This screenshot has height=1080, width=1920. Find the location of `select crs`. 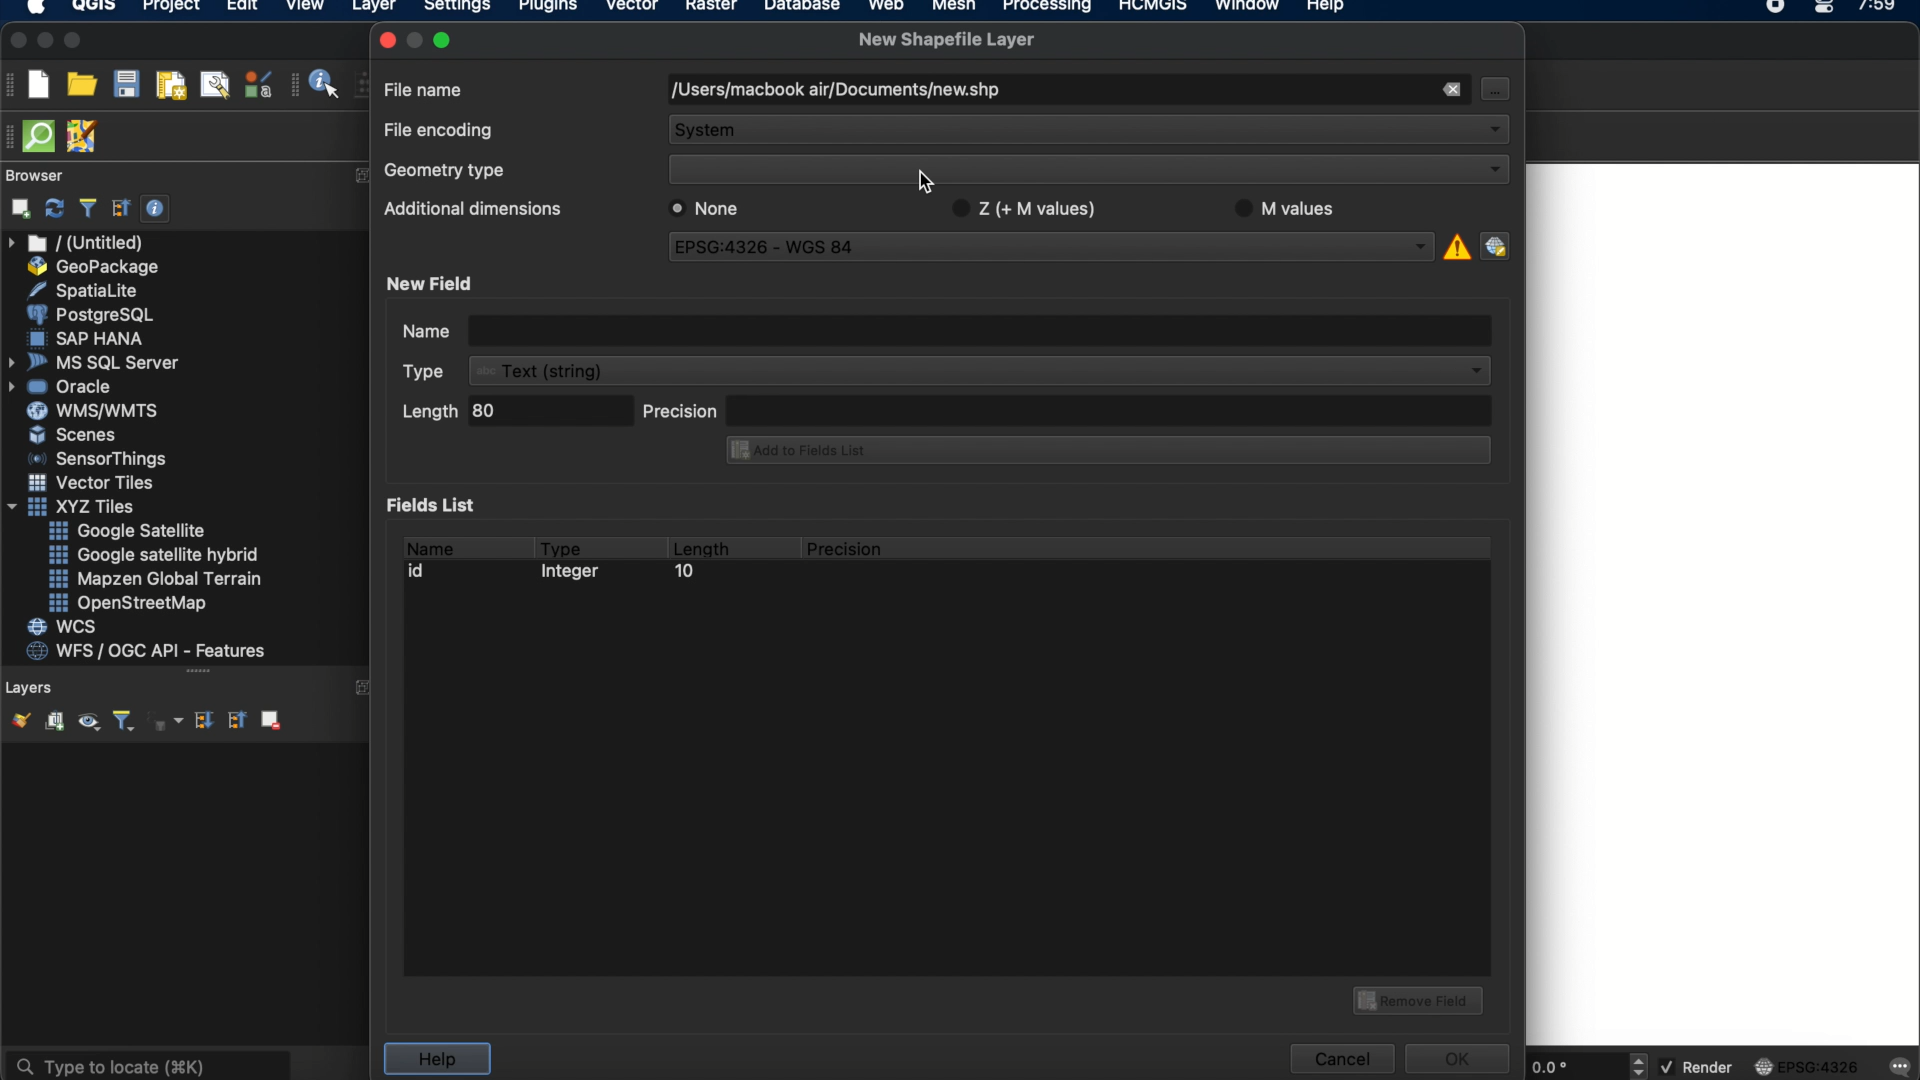

select crs is located at coordinates (1495, 245).